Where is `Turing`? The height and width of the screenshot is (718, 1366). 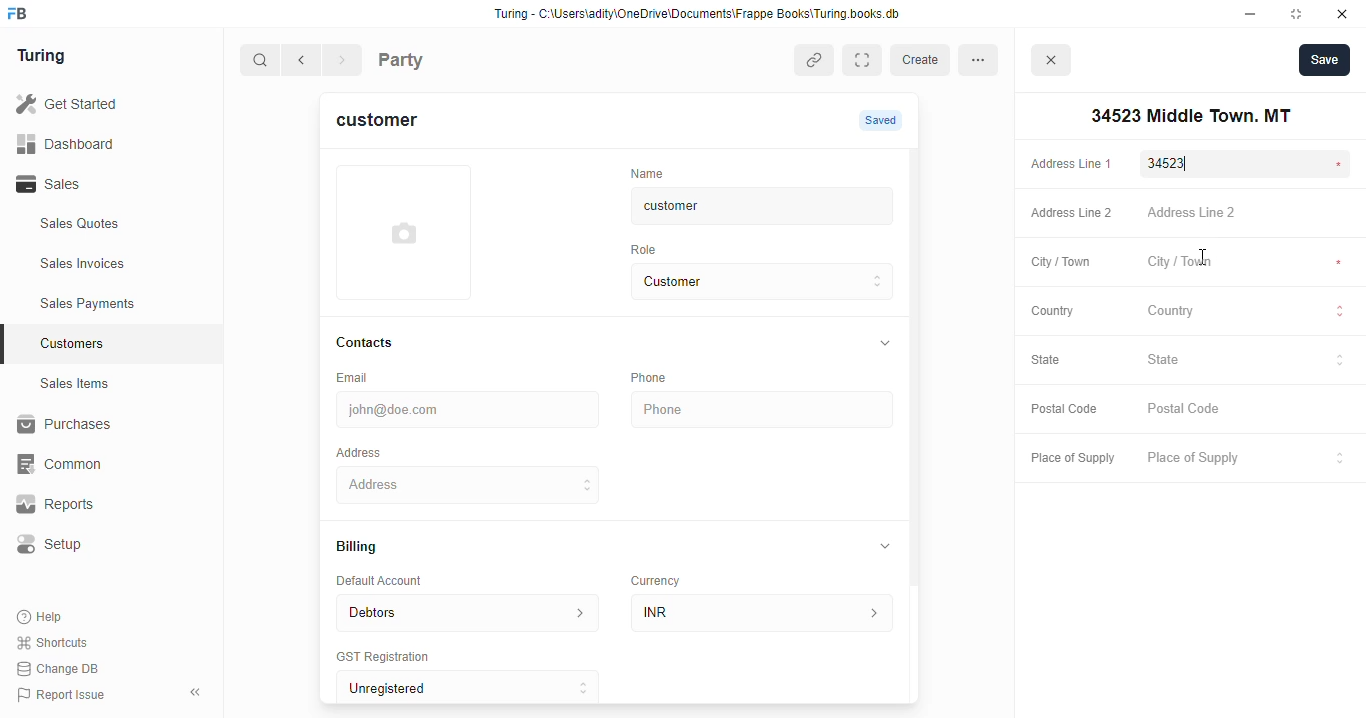 Turing is located at coordinates (46, 57).